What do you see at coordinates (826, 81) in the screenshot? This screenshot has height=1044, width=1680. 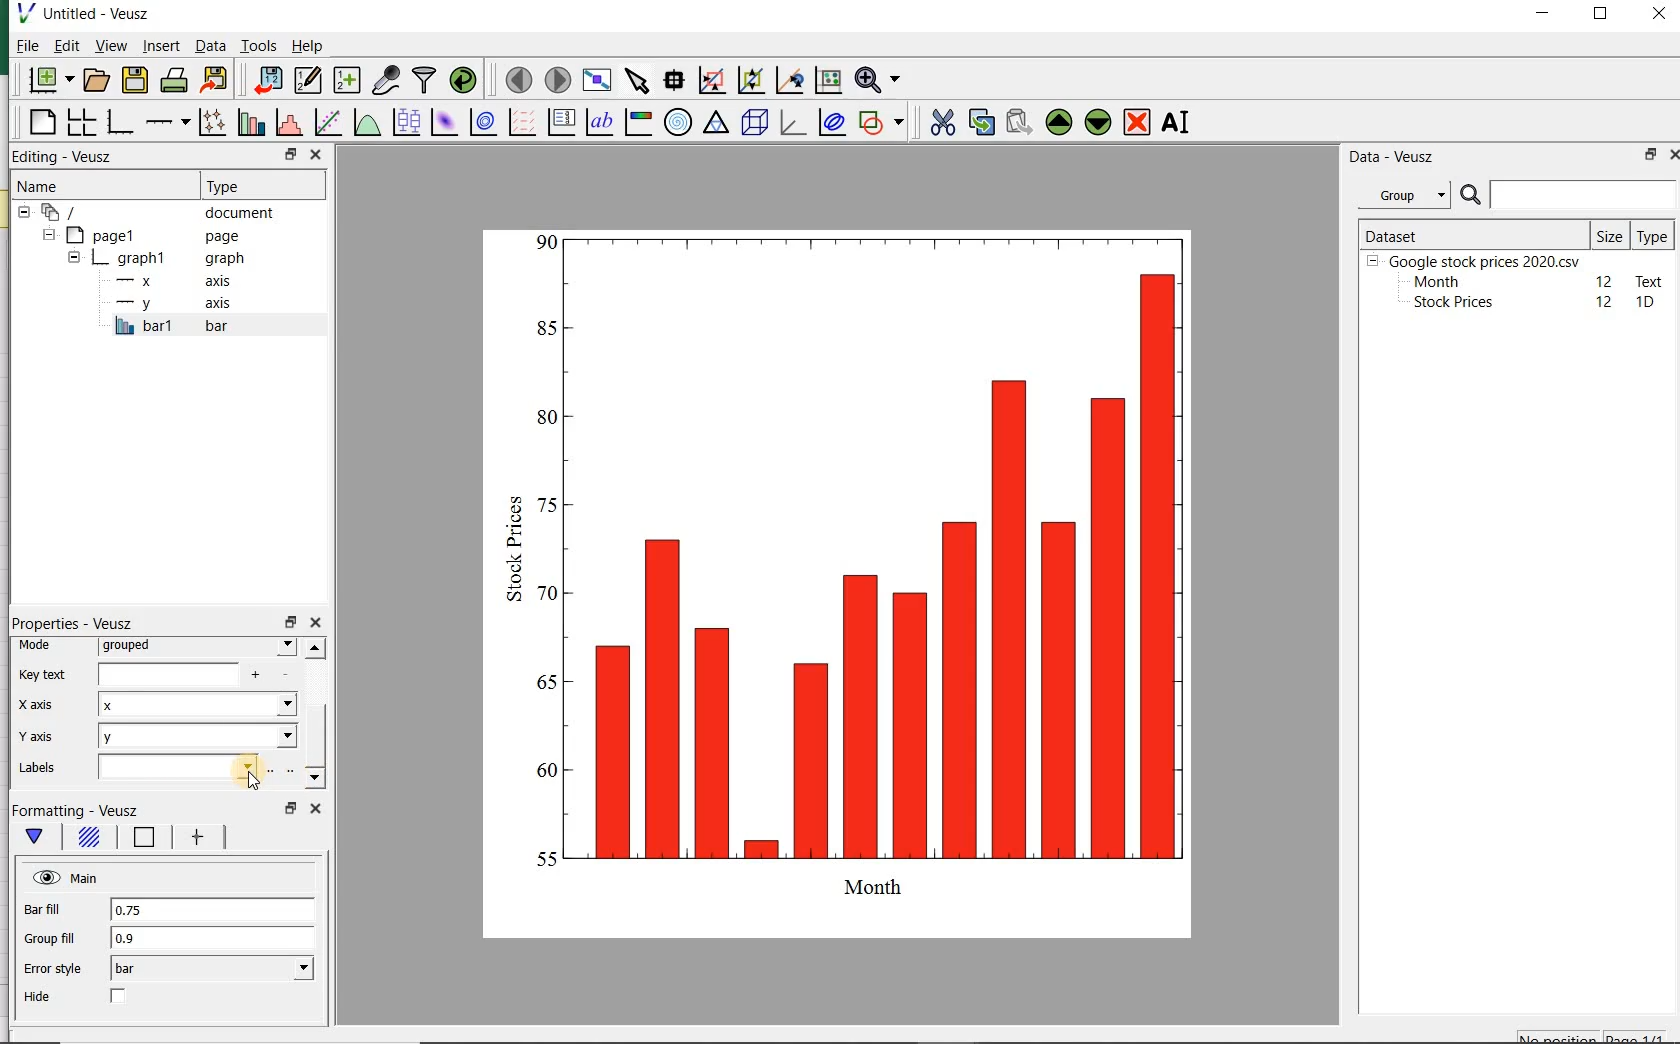 I see `click to reset graph axes` at bounding box center [826, 81].